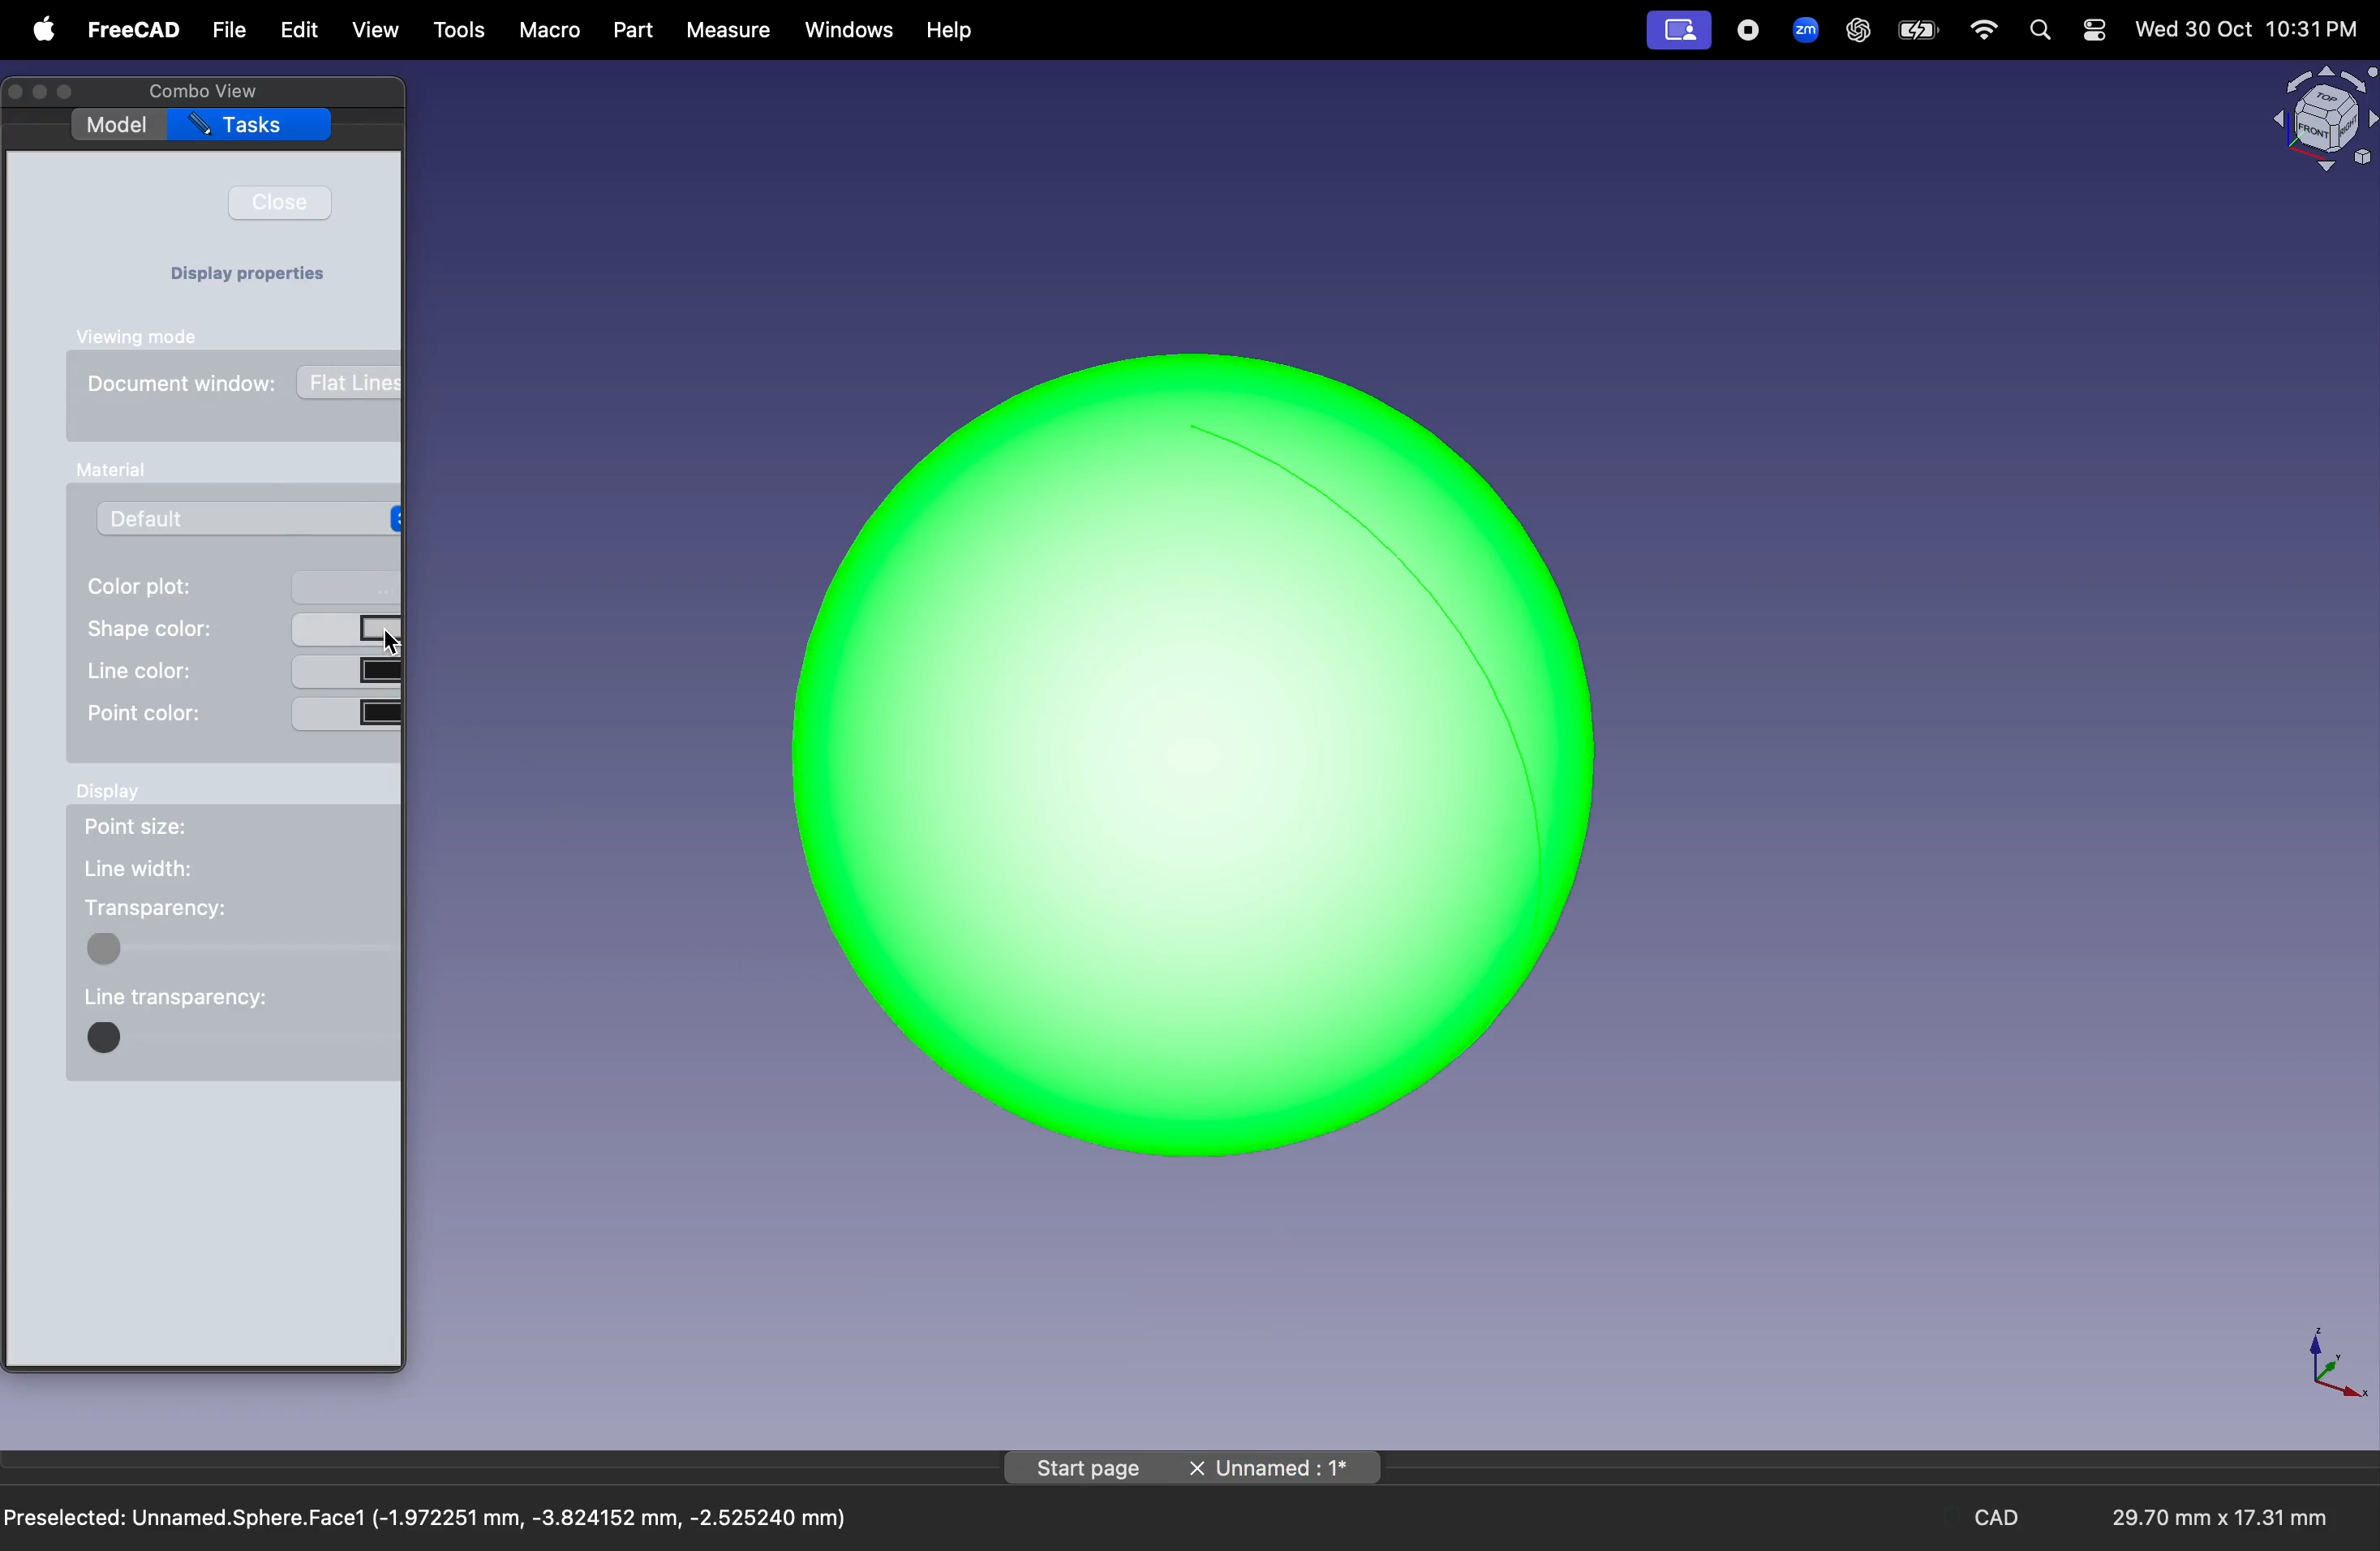  Describe the element at coordinates (239, 713) in the screenshot. I see `point color` at that location.